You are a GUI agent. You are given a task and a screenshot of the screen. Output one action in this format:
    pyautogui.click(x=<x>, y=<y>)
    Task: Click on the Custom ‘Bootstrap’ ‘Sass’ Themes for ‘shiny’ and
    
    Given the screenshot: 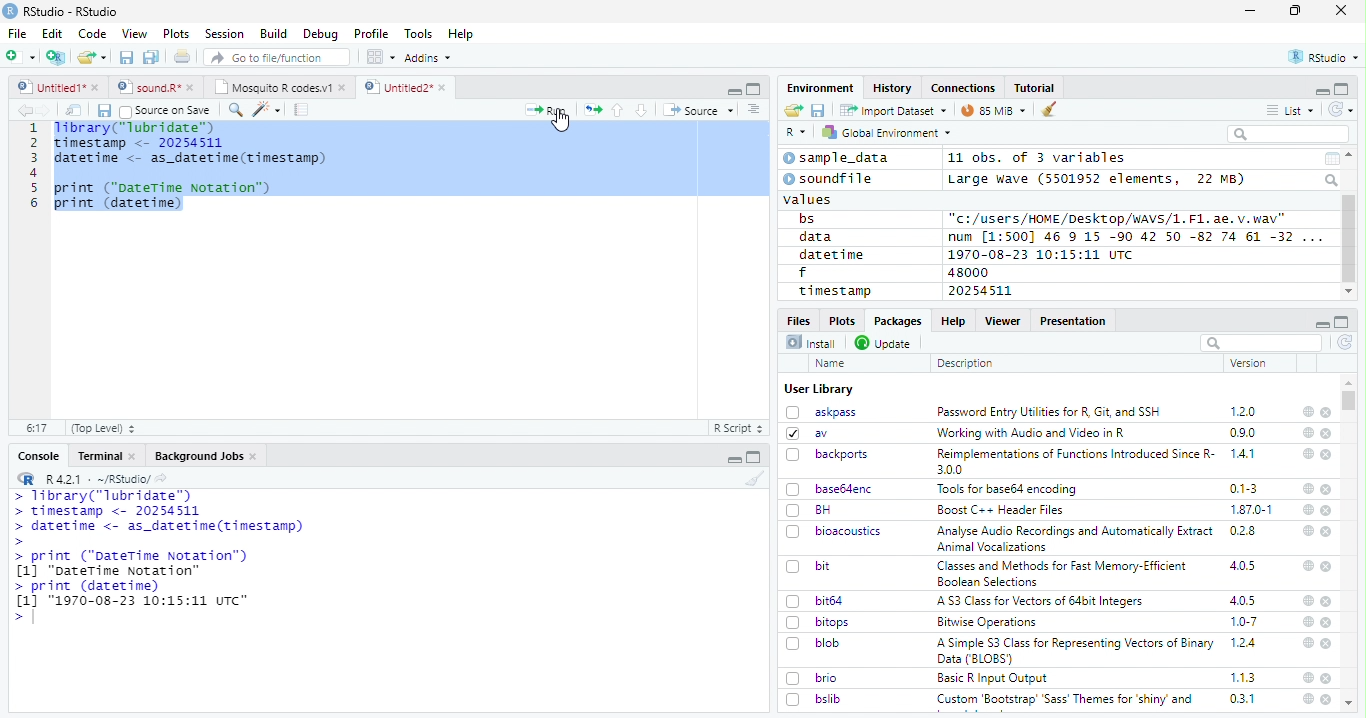 What is the action you would take?
    pyautogui.click(x=1065, y=702)
    